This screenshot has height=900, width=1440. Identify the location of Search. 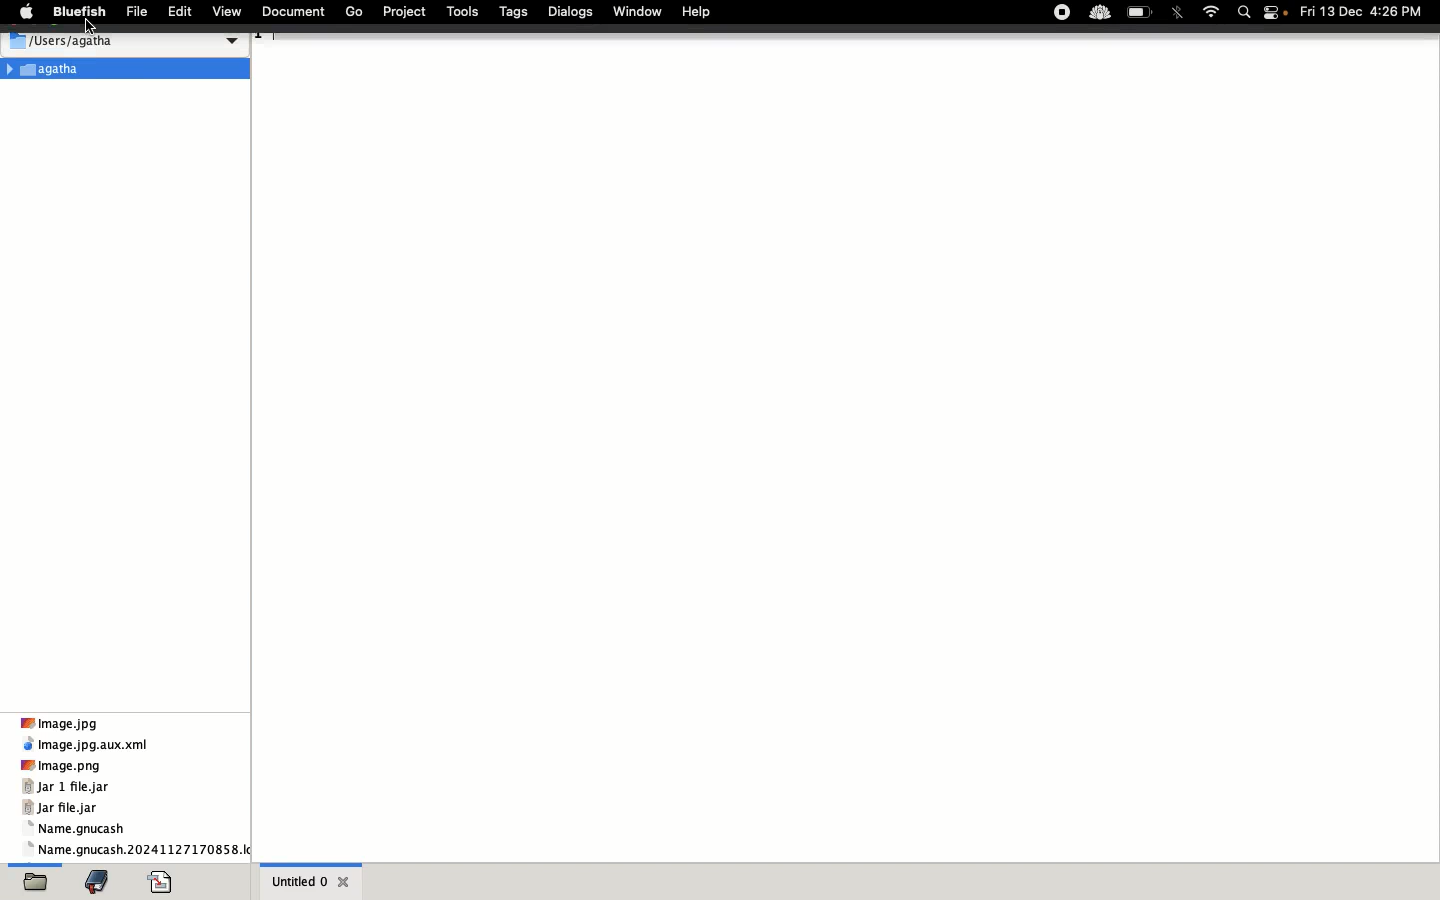
(1246, 13).